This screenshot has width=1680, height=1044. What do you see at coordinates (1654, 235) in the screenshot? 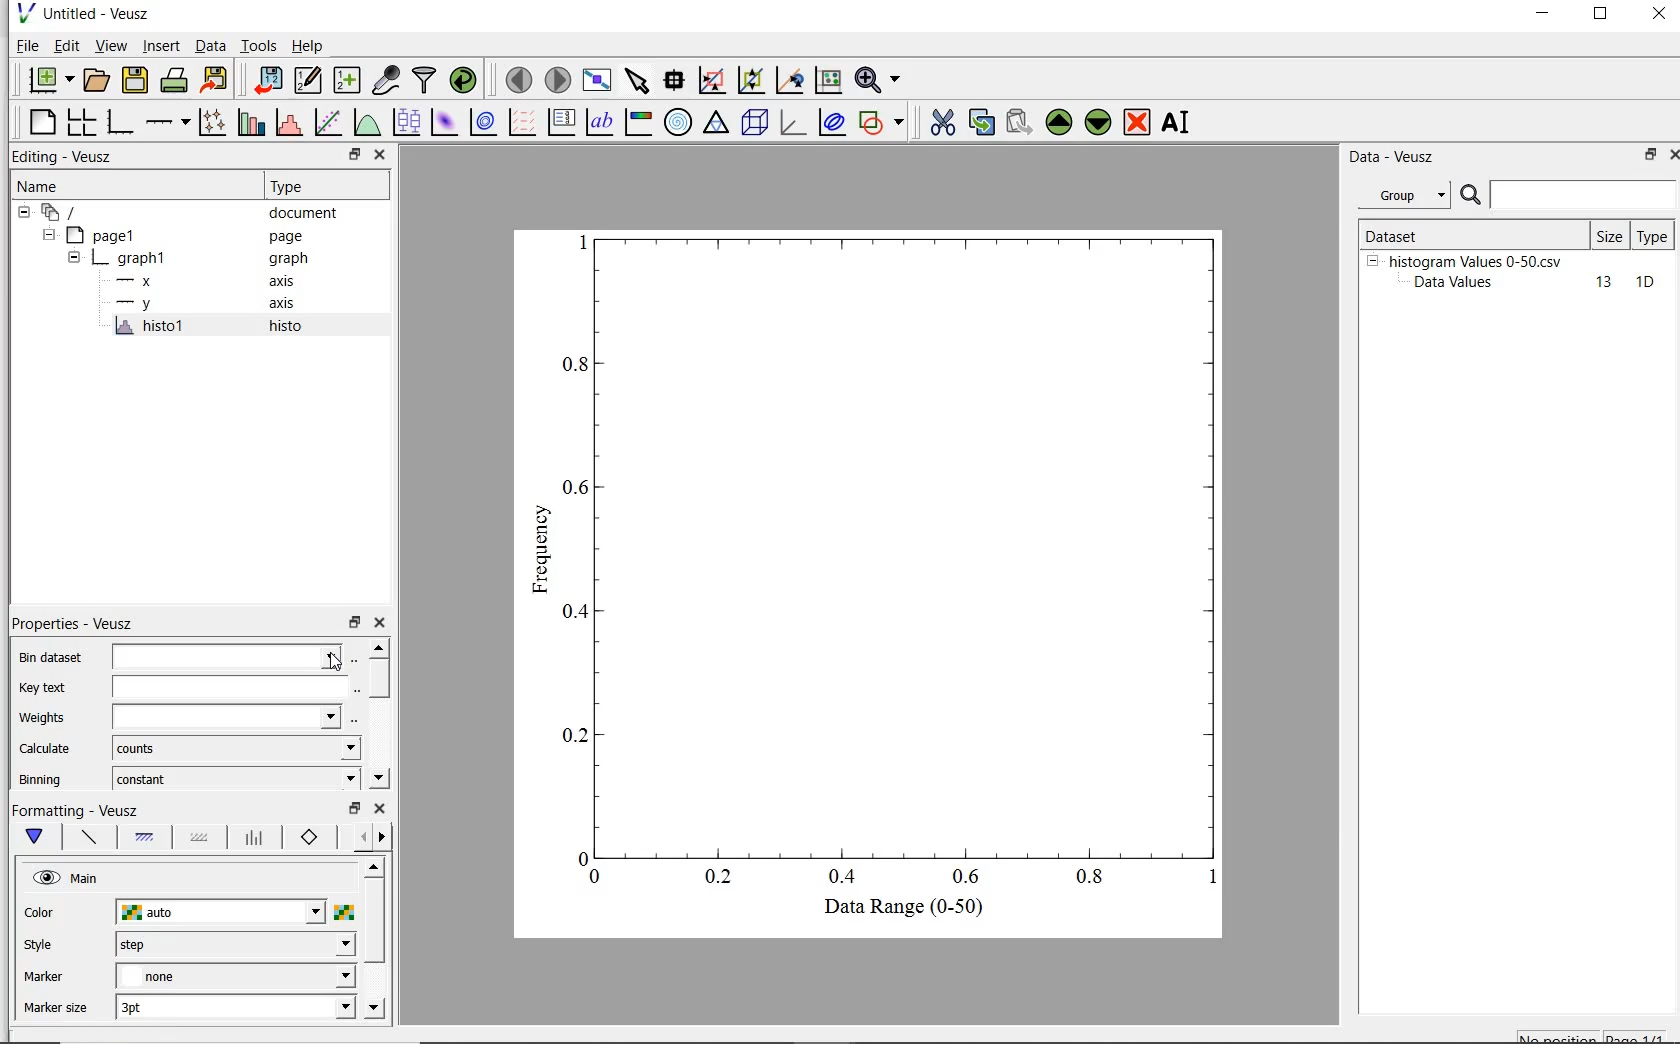
I see `type` at bounding box center [1654, 235].